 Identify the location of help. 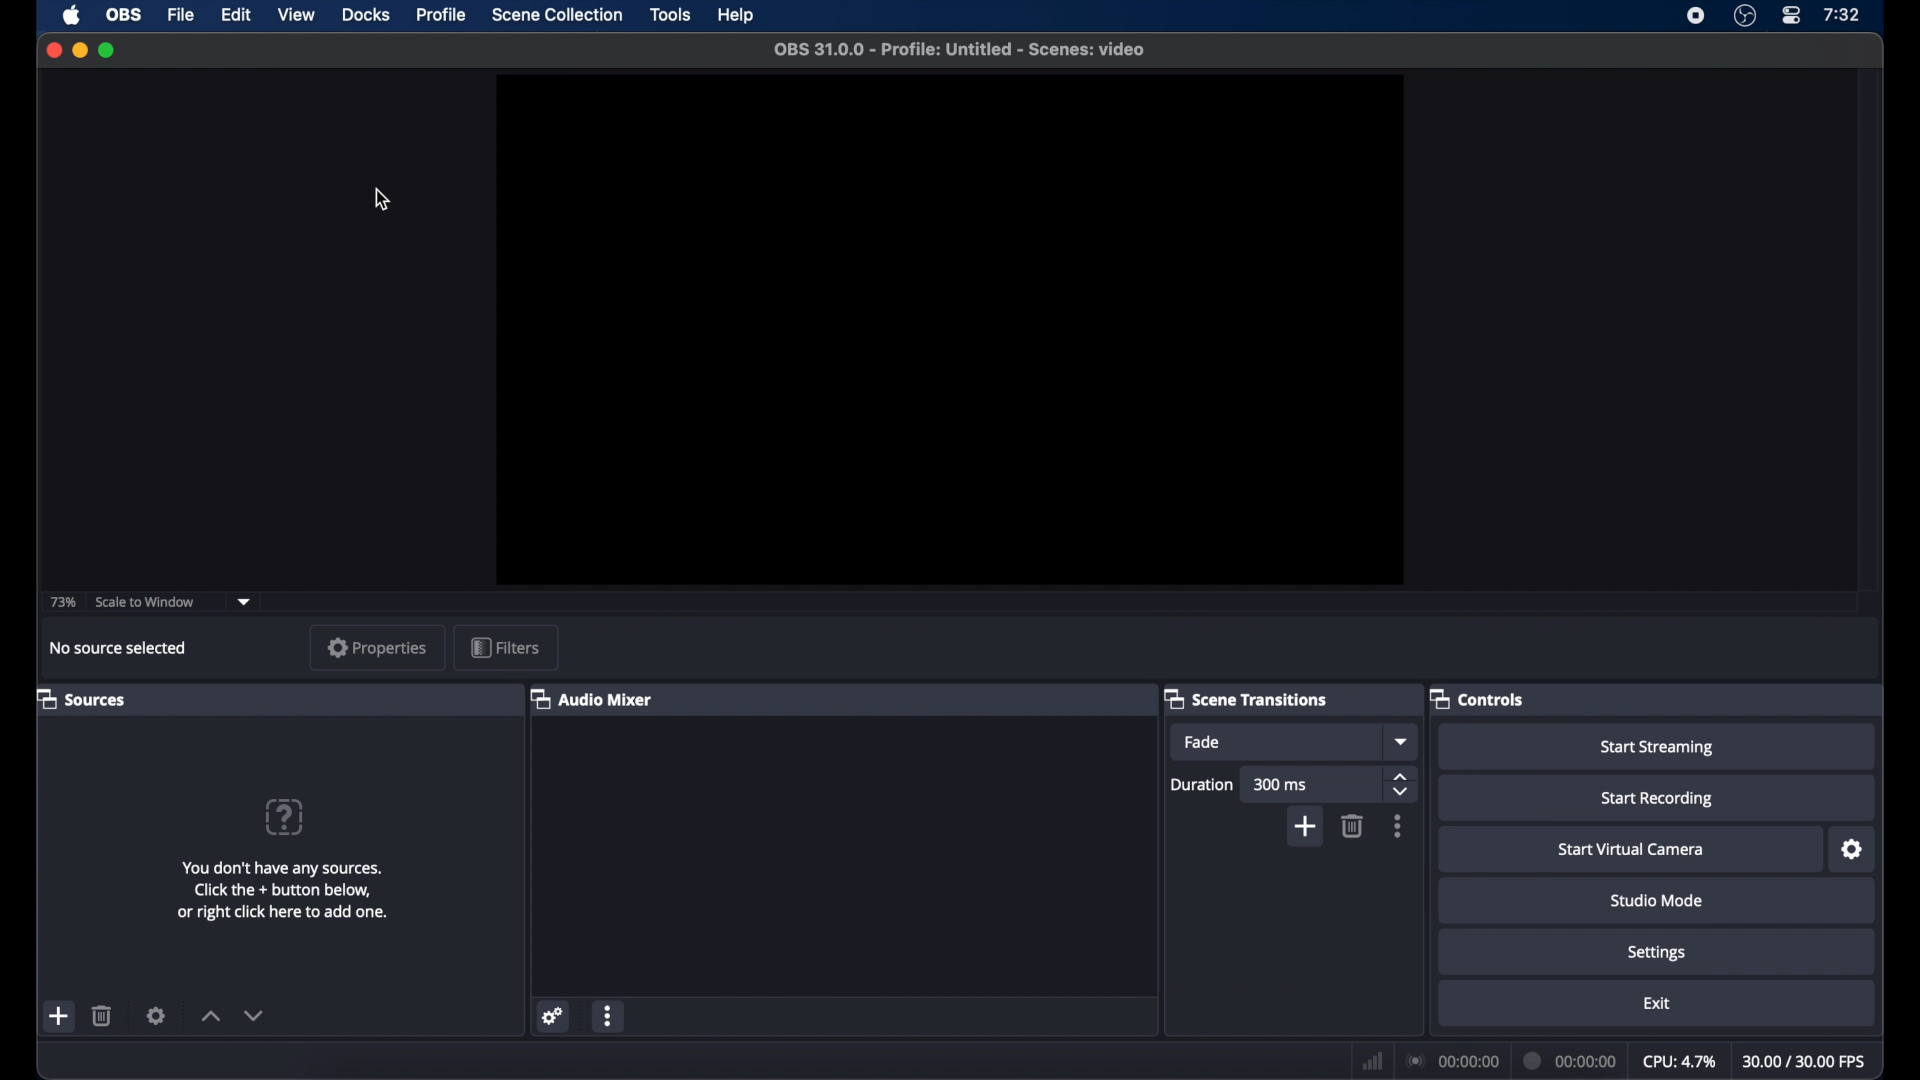
(737, 16).